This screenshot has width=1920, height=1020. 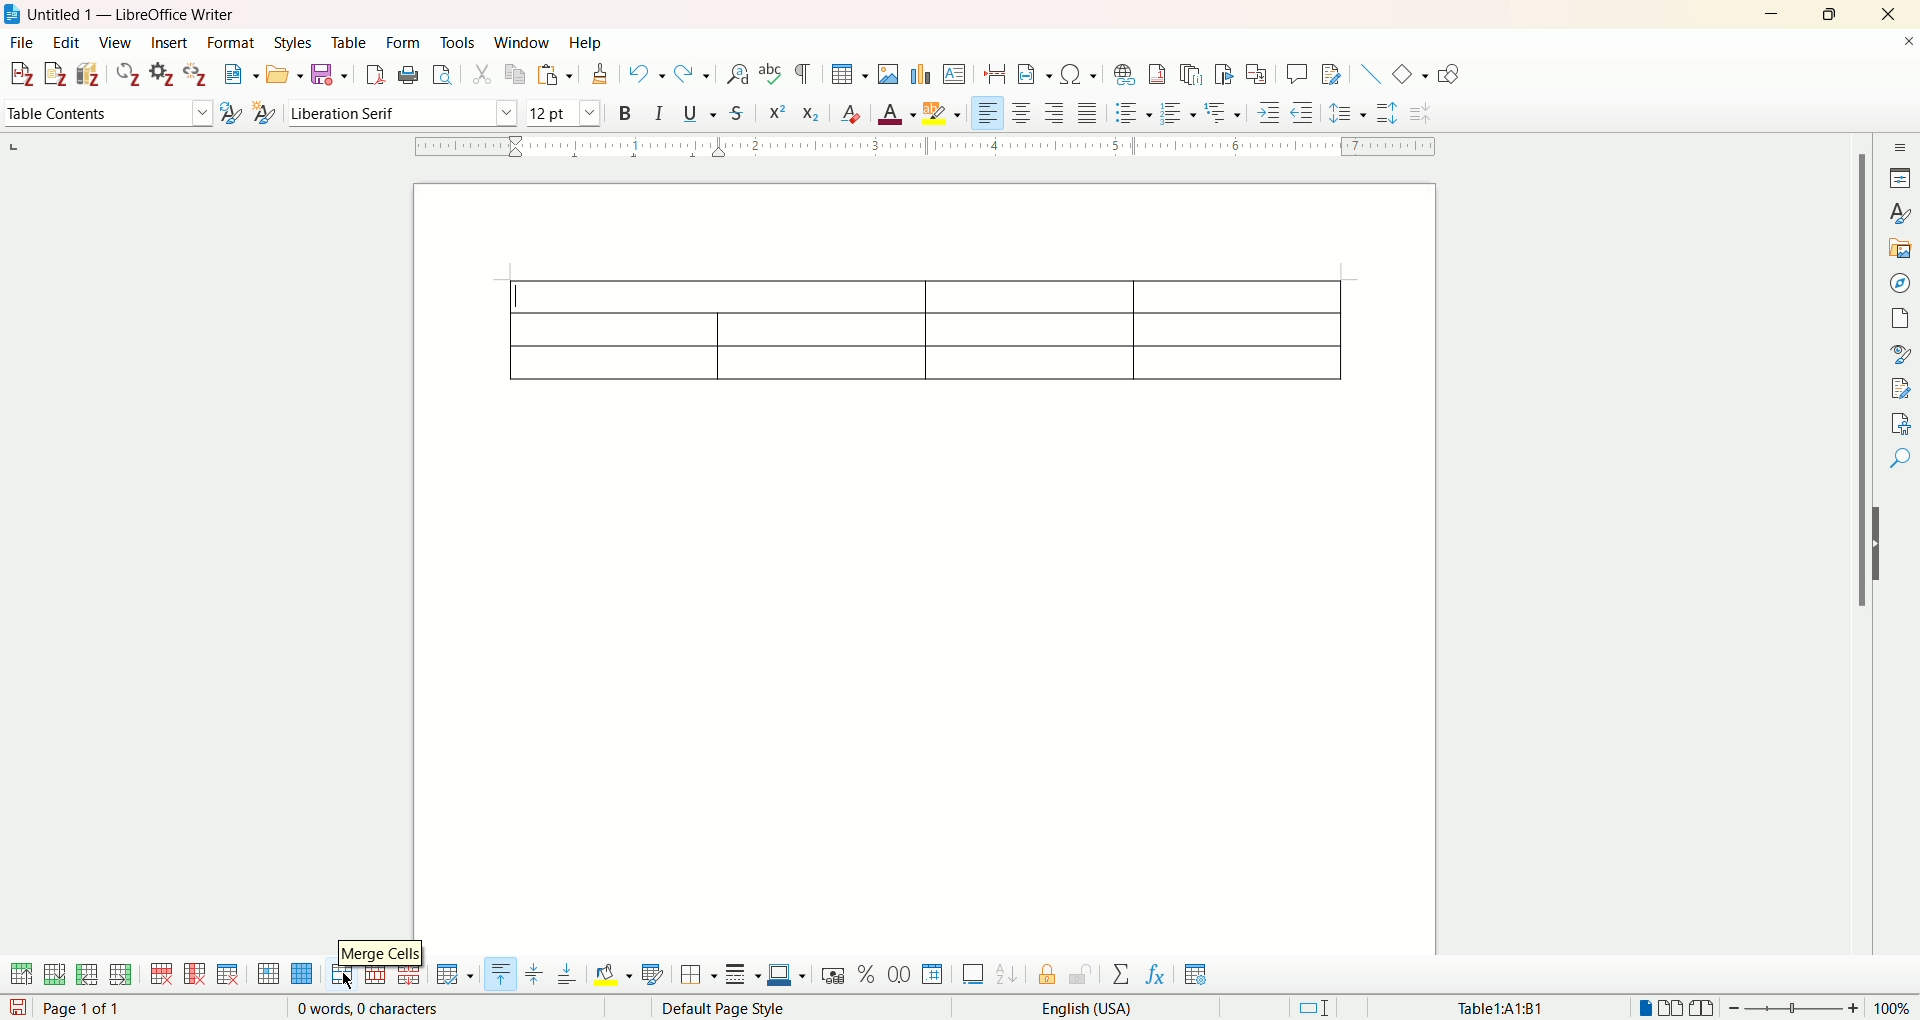 I want to click on border, so click(x=701, y=975).